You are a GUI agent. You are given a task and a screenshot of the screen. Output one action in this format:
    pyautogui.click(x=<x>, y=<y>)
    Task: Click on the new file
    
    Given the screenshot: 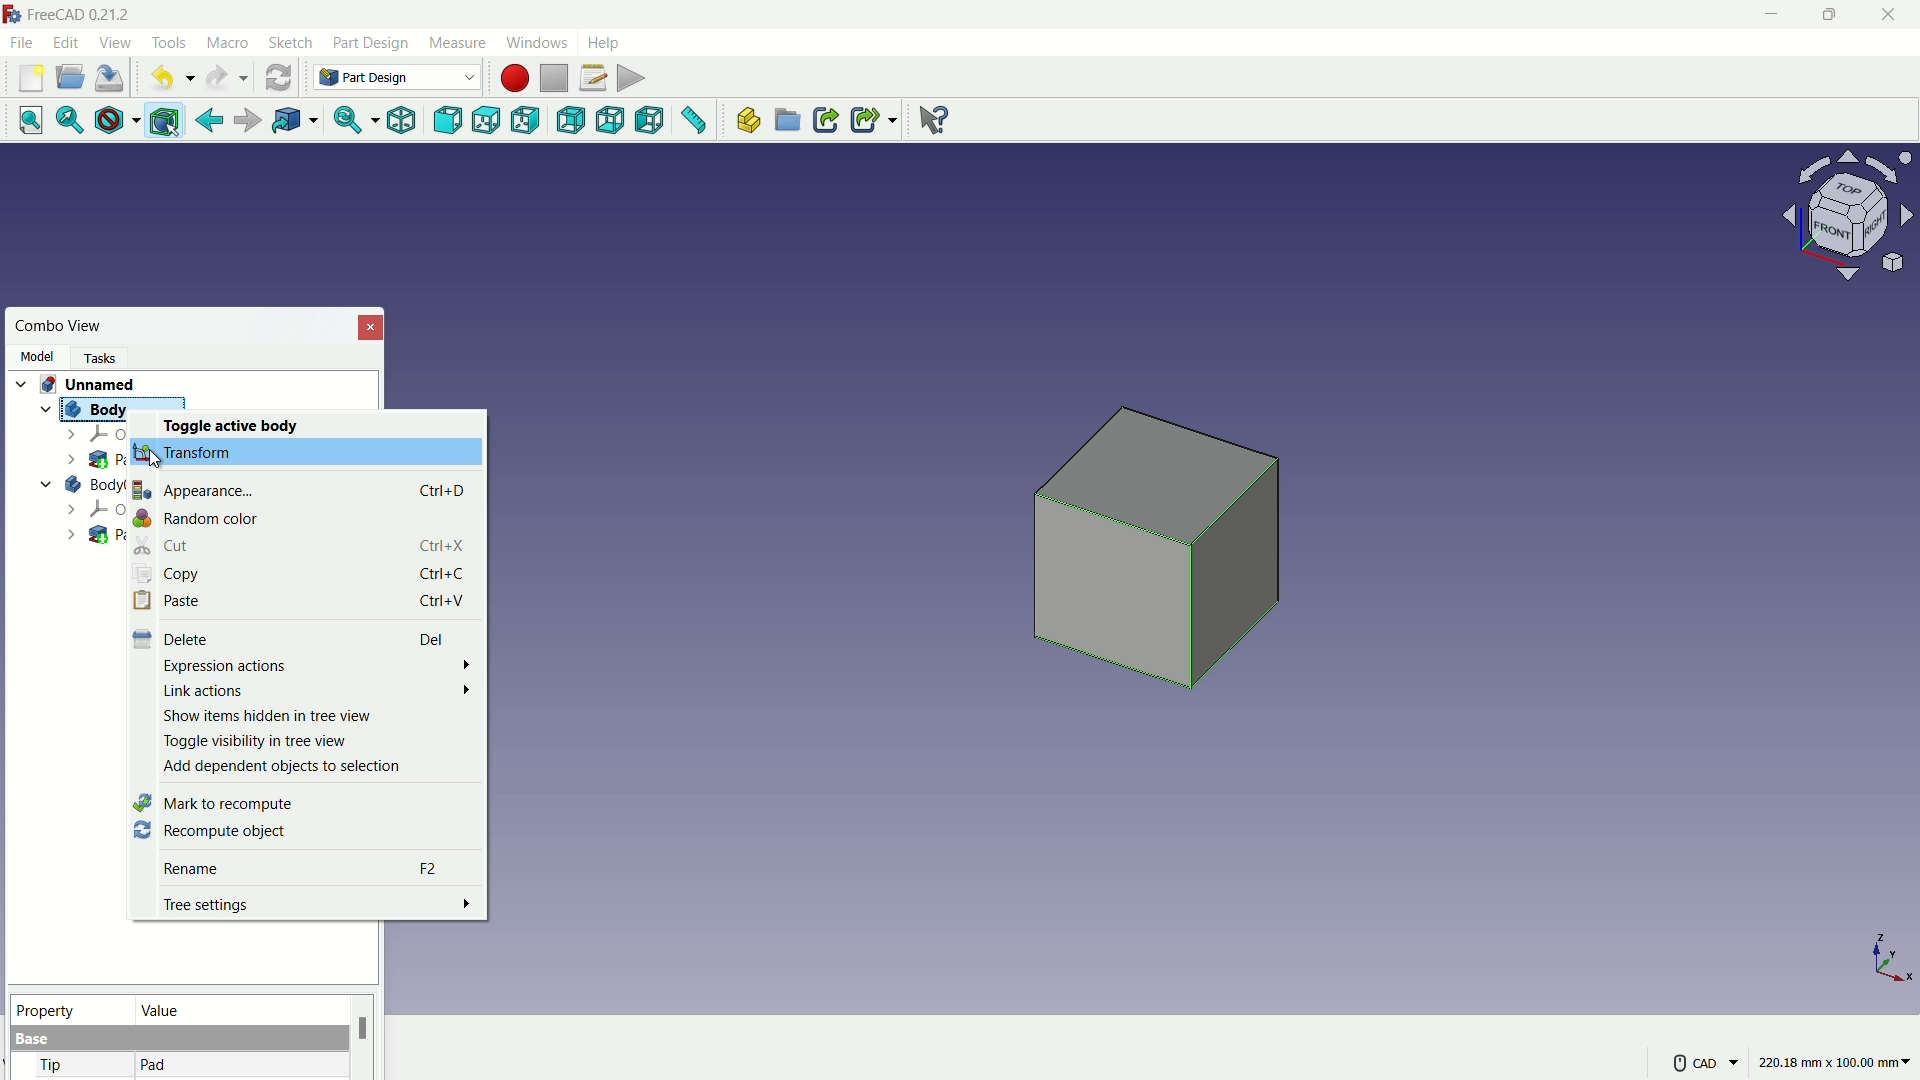 What is the action you would take?
    pyautogui.click(x=31, y=78)
    